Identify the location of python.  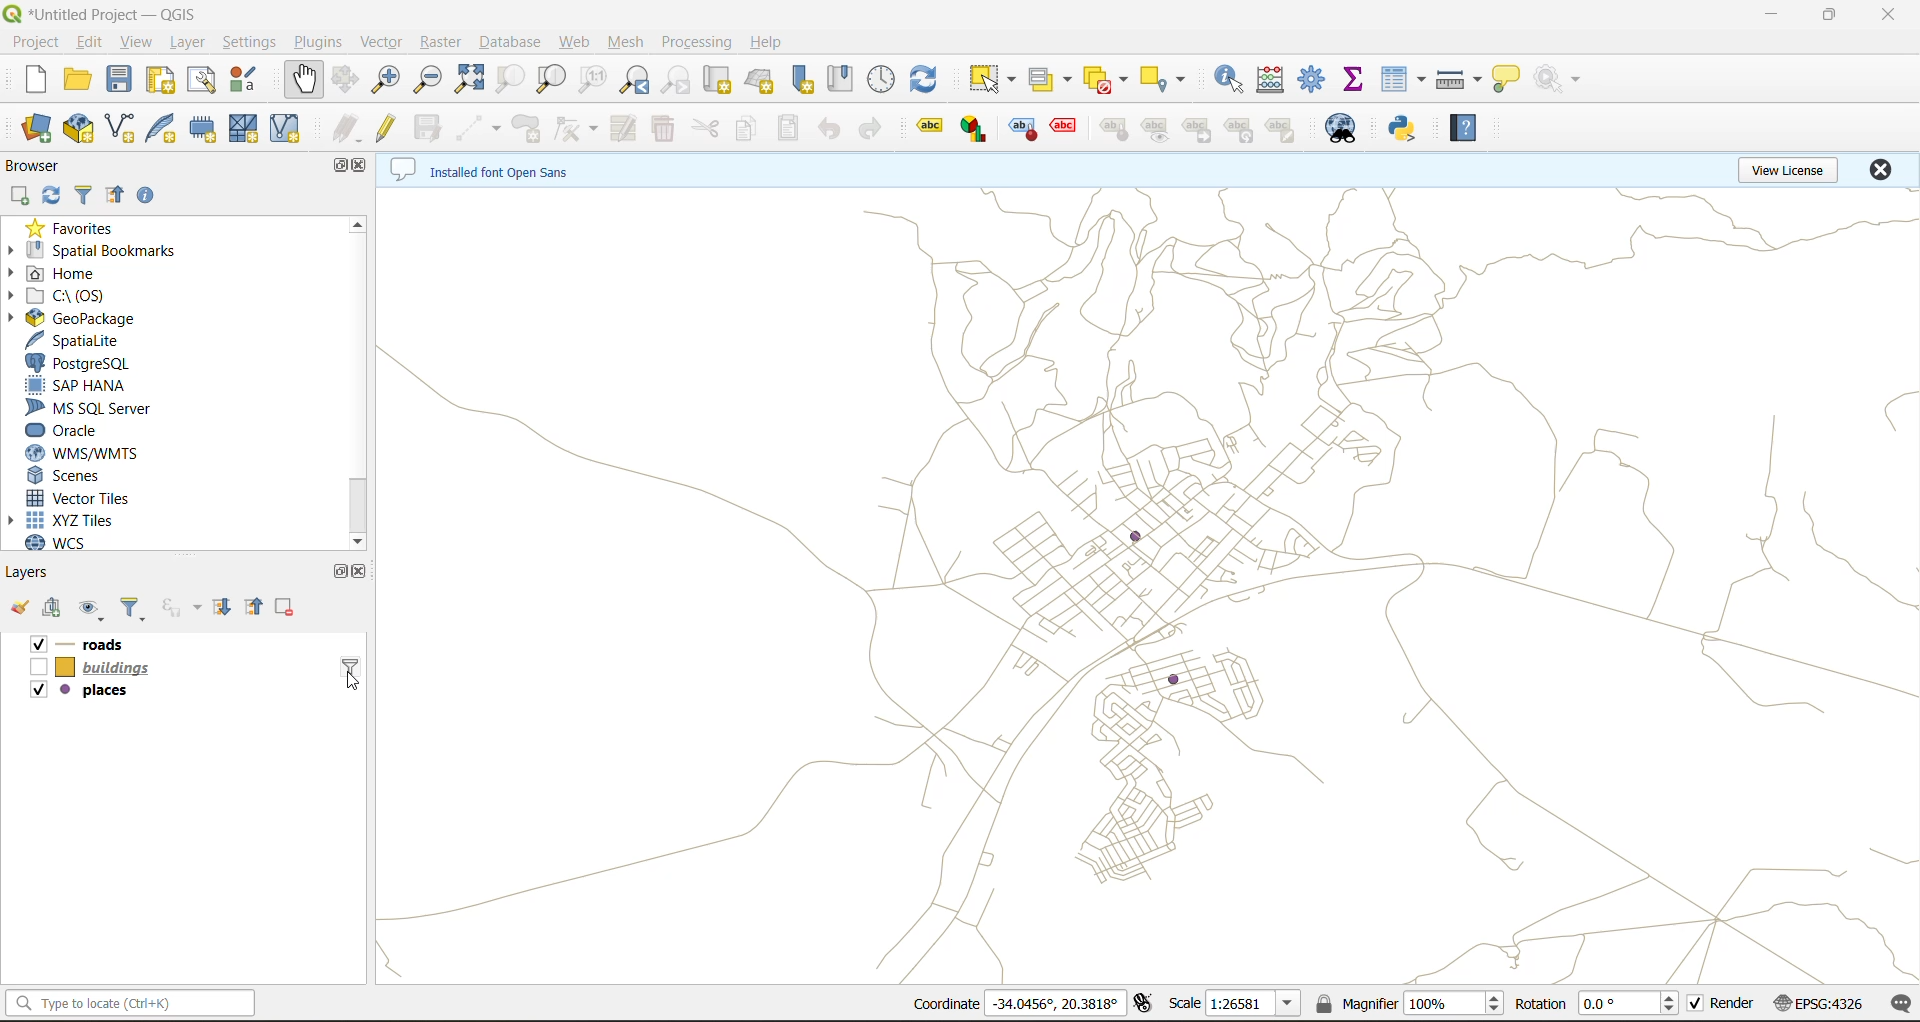
(1407, 129).